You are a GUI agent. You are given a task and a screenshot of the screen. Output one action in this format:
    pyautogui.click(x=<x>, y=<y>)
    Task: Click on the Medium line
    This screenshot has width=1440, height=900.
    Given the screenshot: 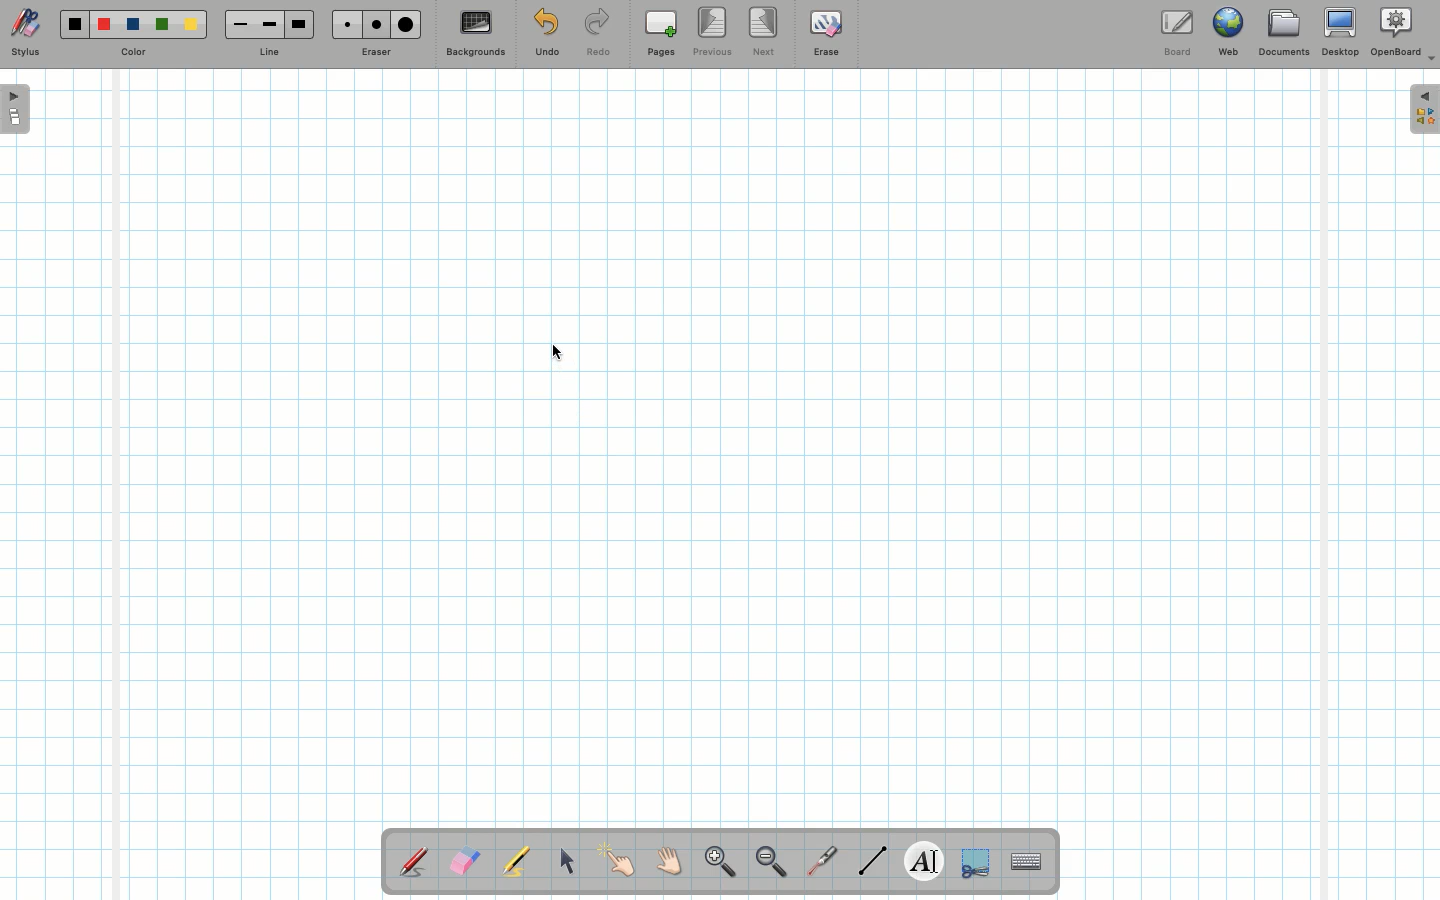 What is the action you would take?
    pyautogui.click(x=269, y=24)
    